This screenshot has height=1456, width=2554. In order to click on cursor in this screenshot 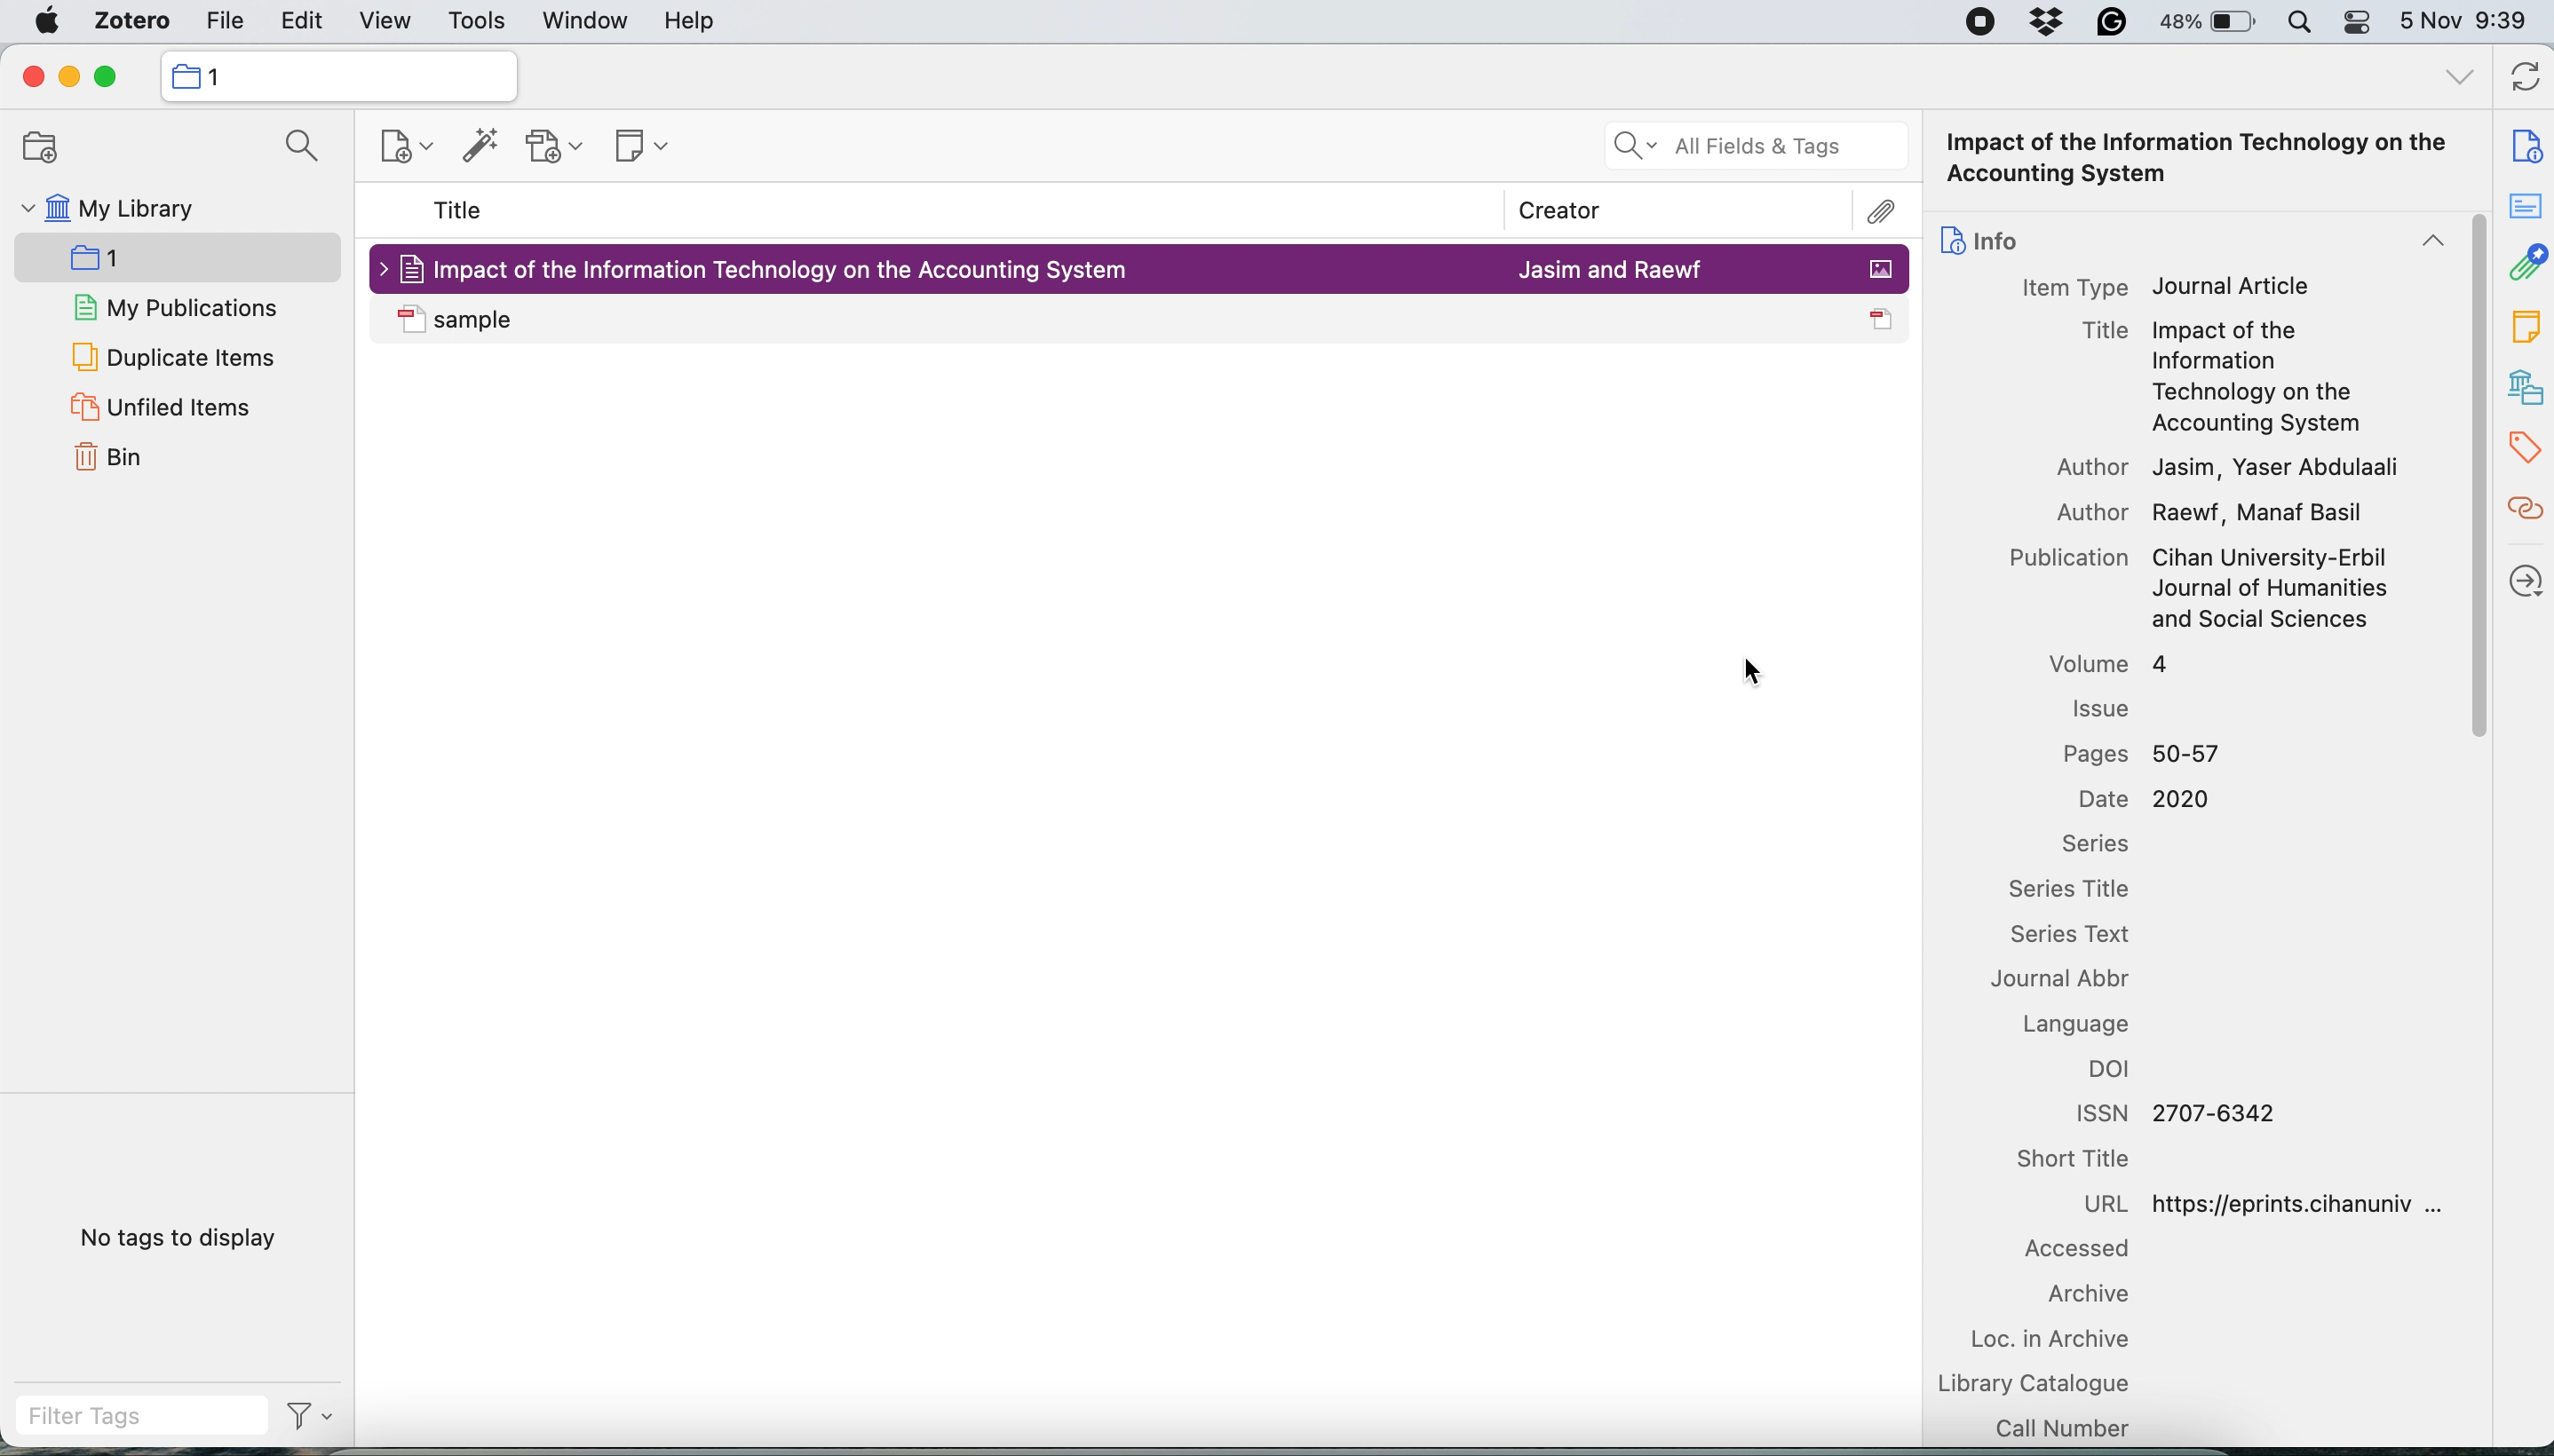, I will do `click(1740, 670)`.